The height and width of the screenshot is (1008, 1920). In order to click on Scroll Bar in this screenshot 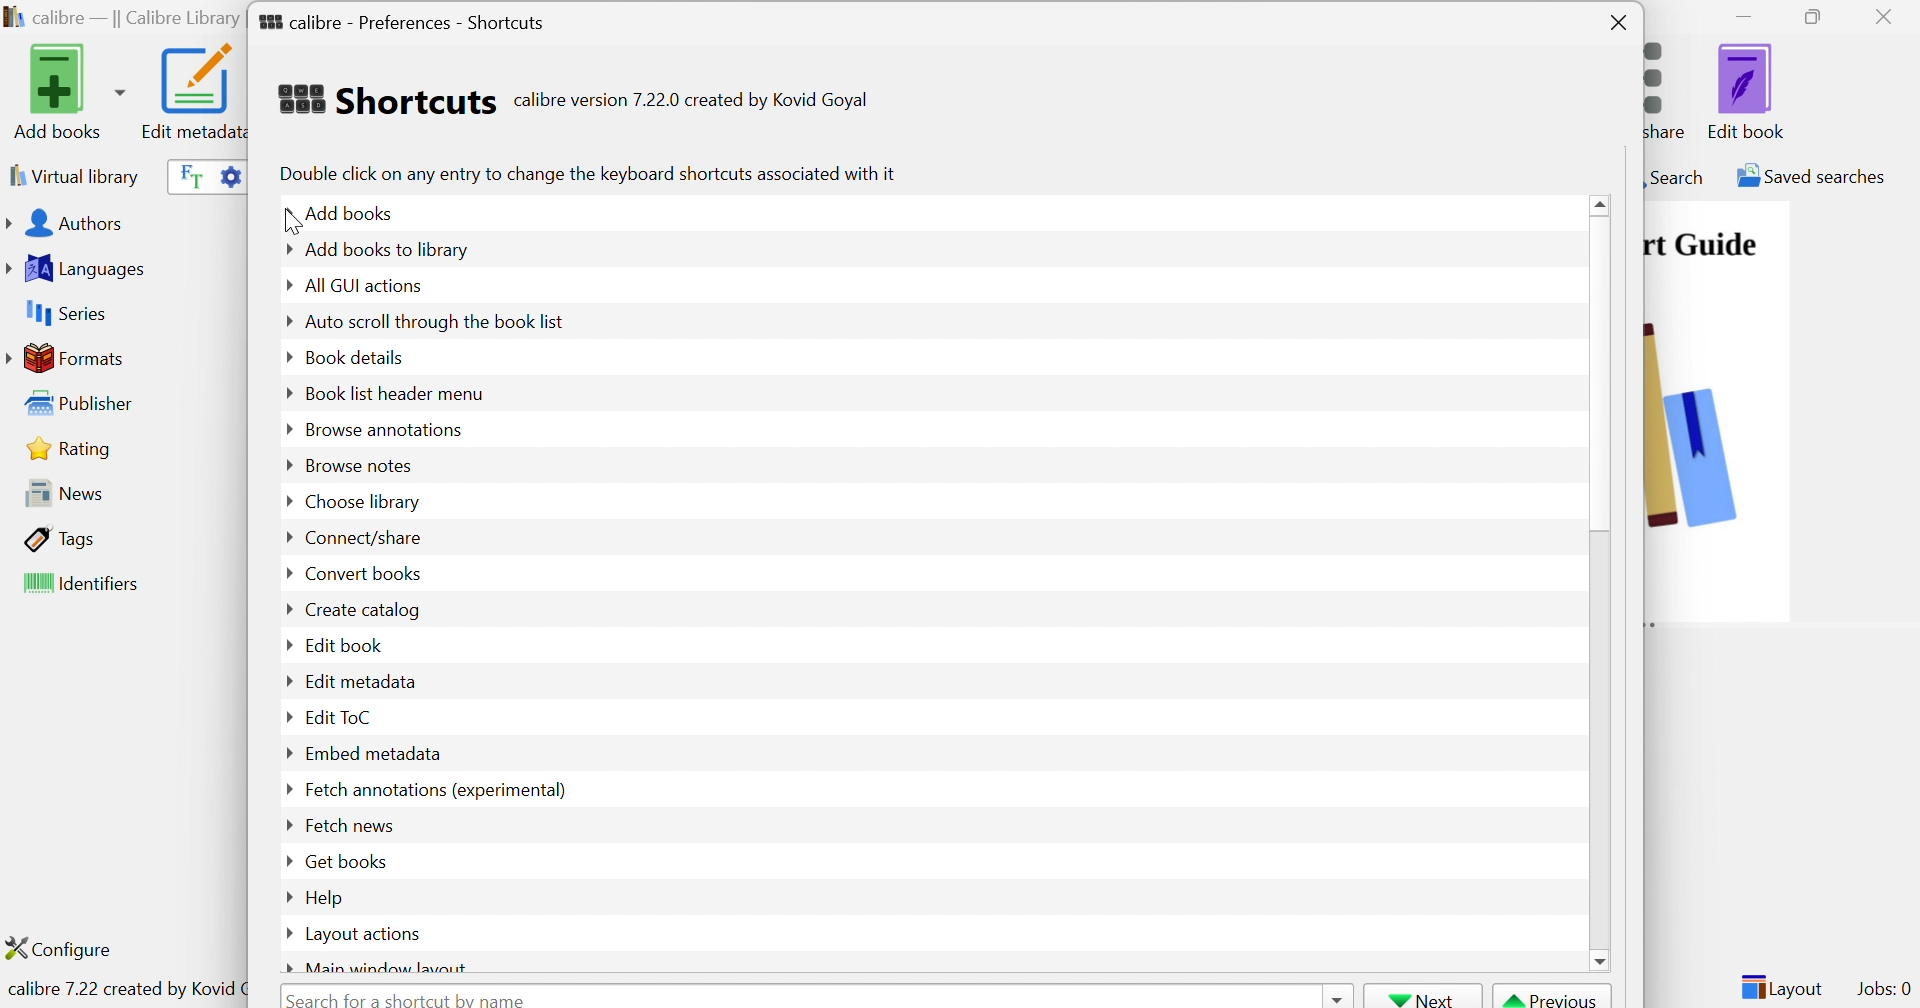, I will do `click(1602, 374)`.